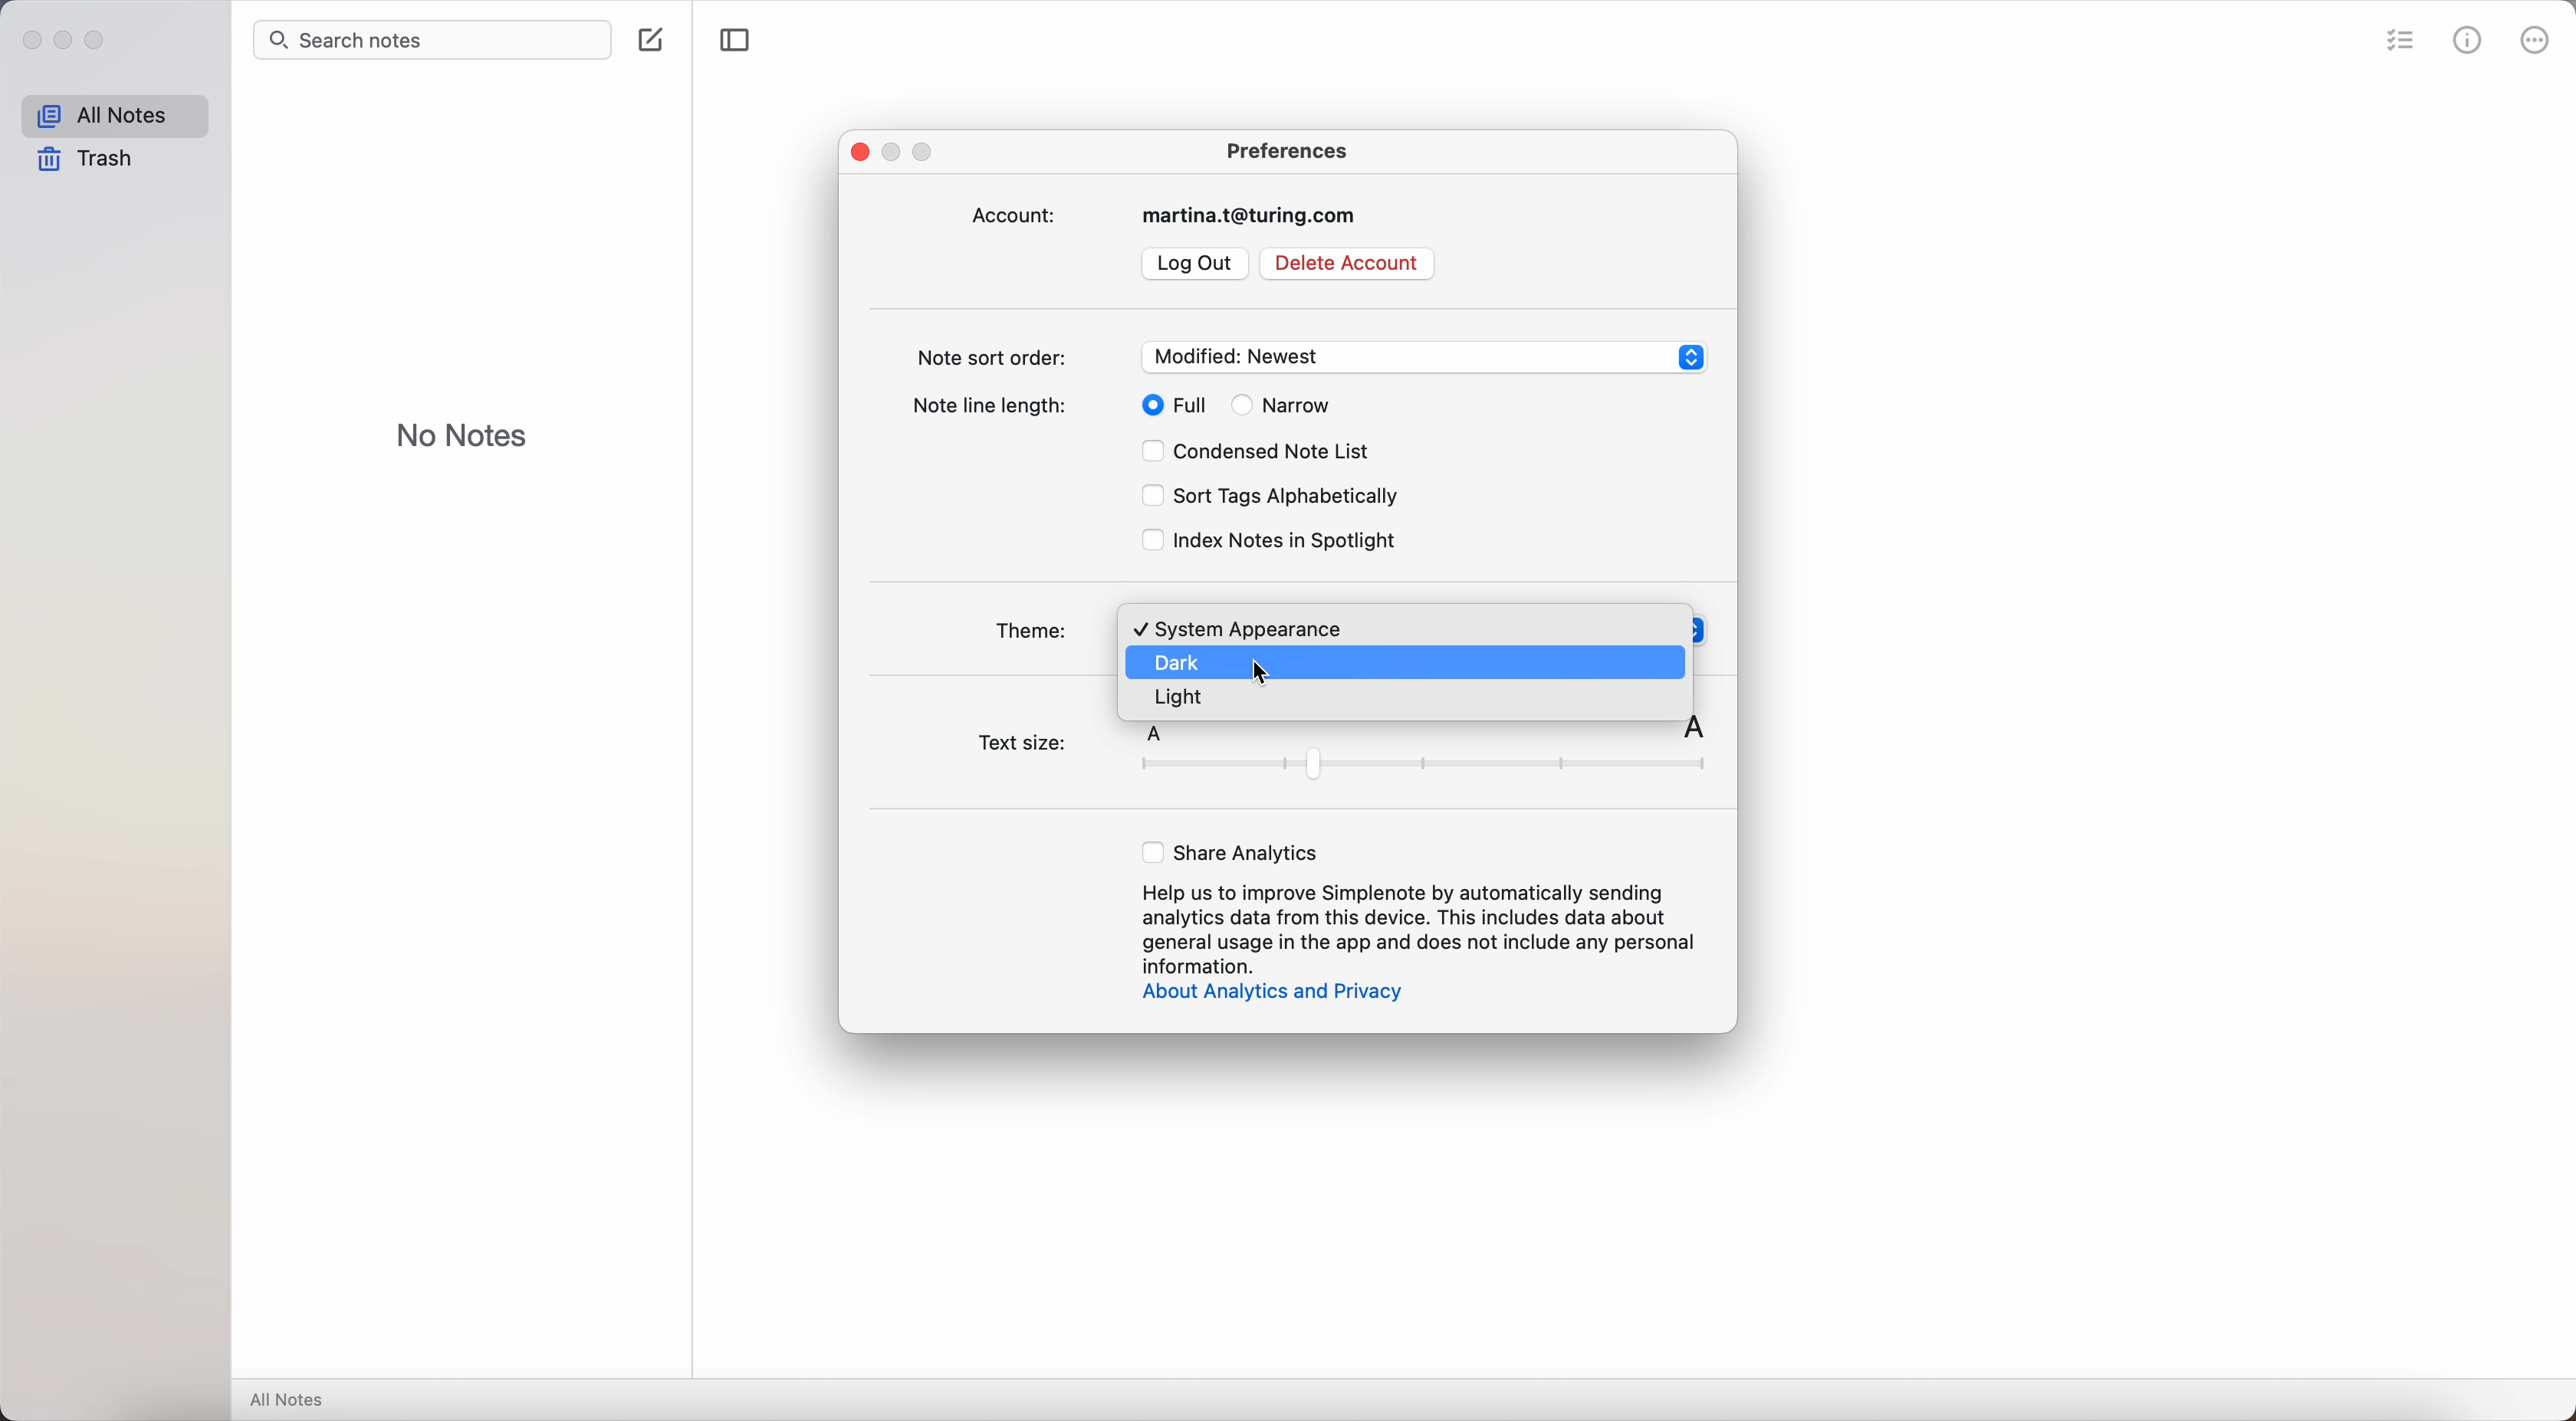  Describe the element at coordinates (731, 40) in the screenshot. I see `toggle sidebar` at that location.